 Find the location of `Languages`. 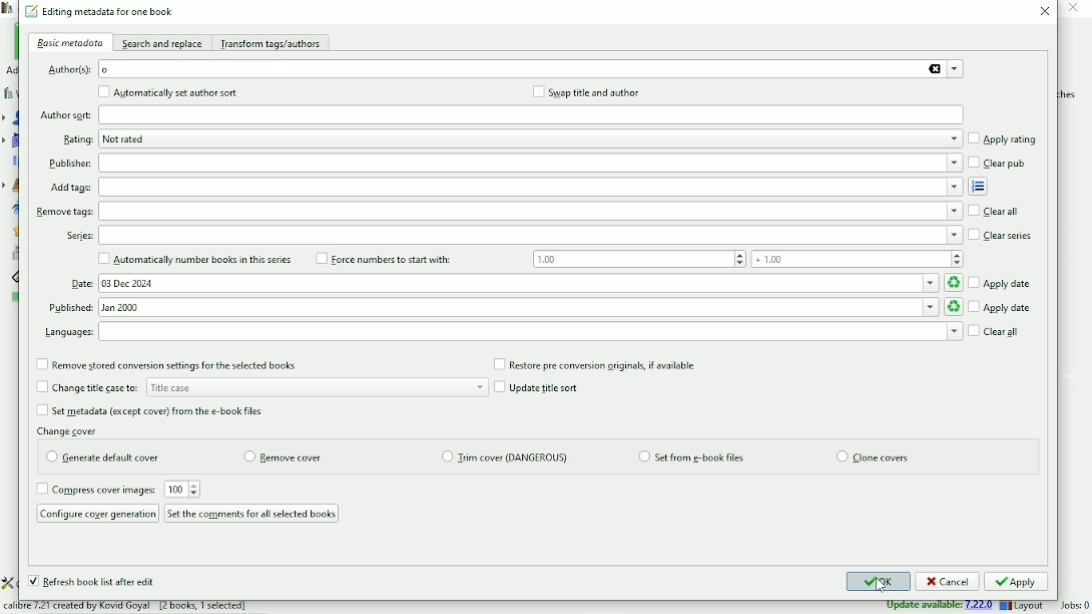

Languages is located at coordinates (66, 335).